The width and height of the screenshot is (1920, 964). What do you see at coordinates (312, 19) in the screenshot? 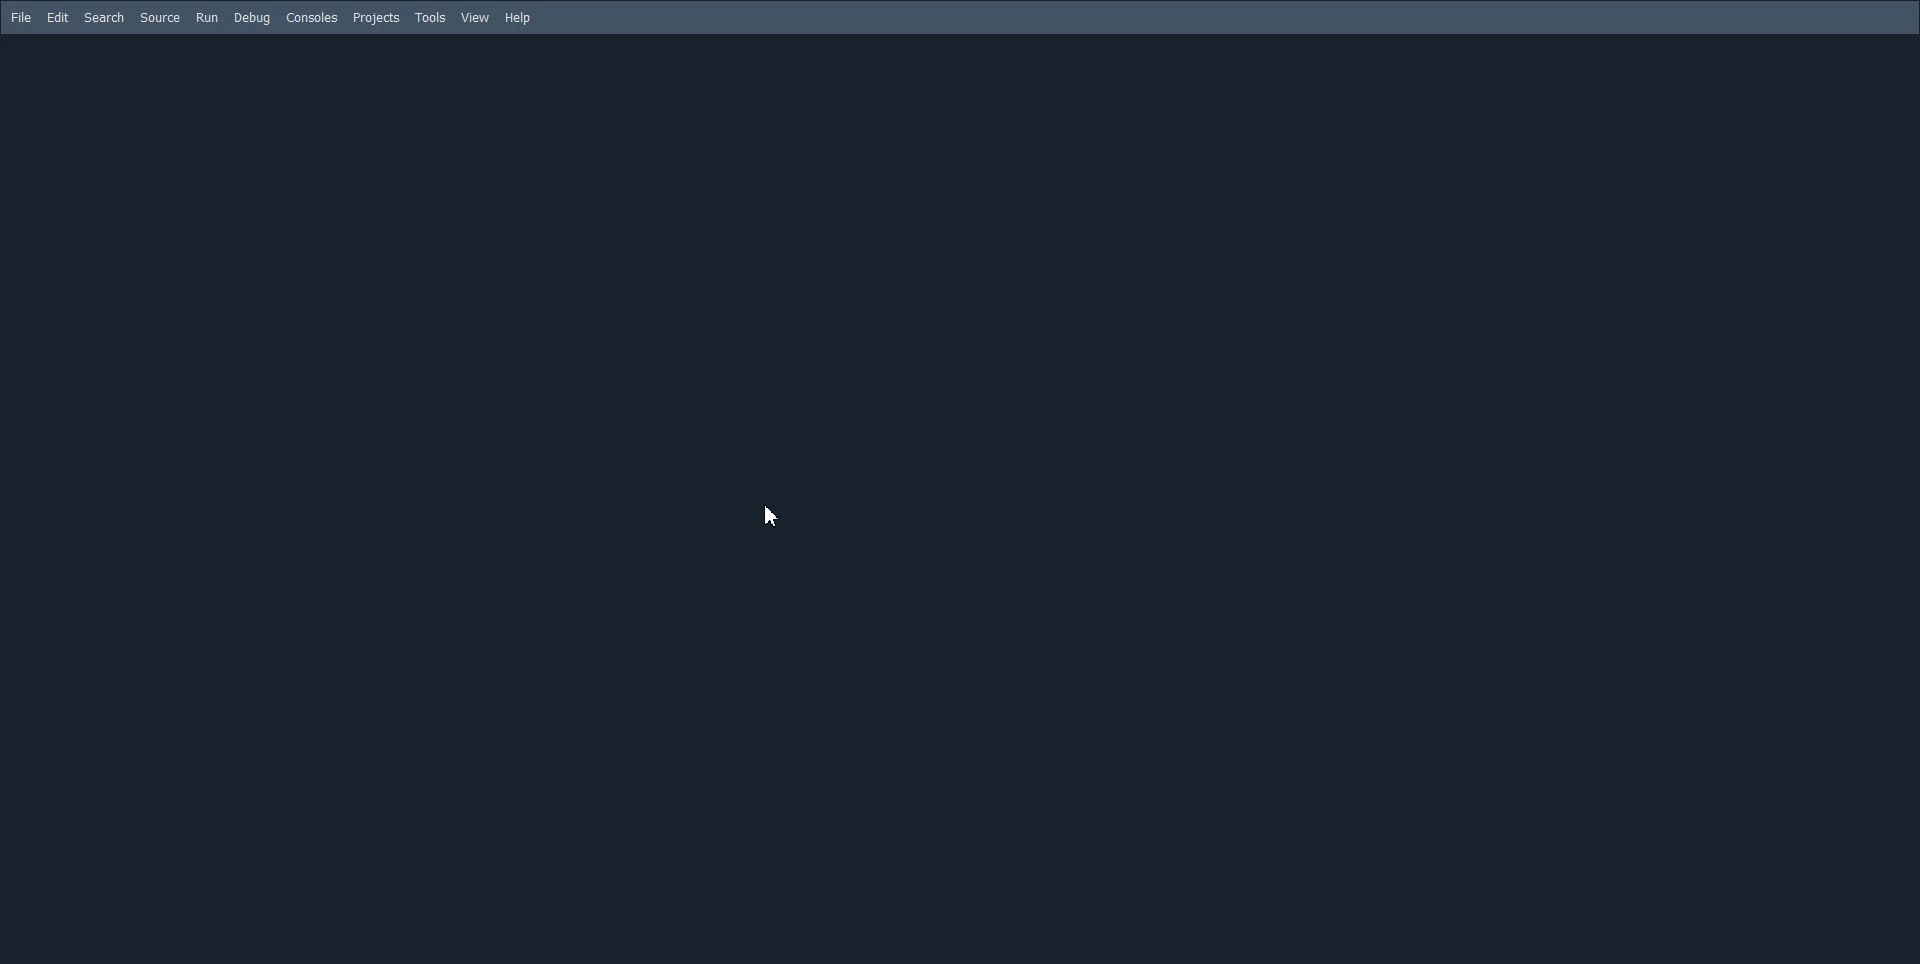
I see `Consoles` at bounding box center [312, 19].